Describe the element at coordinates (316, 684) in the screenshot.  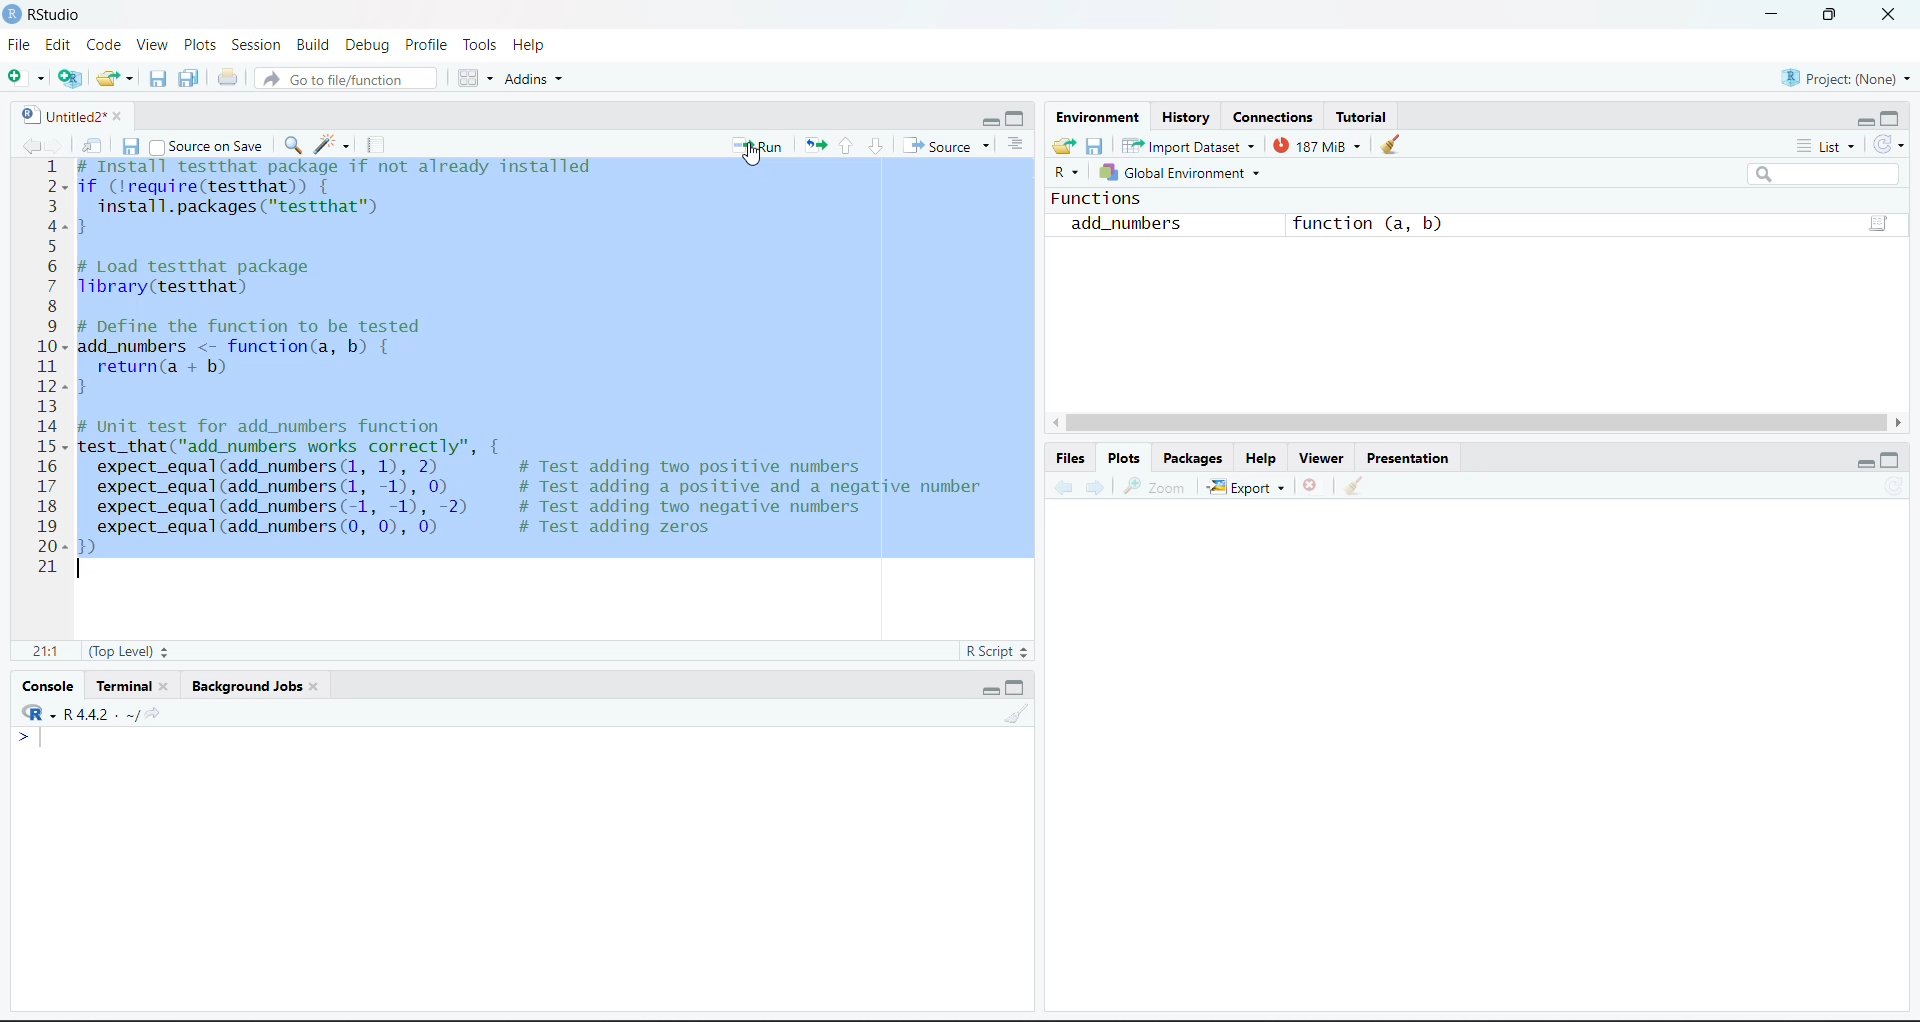
I see `close` at that location.